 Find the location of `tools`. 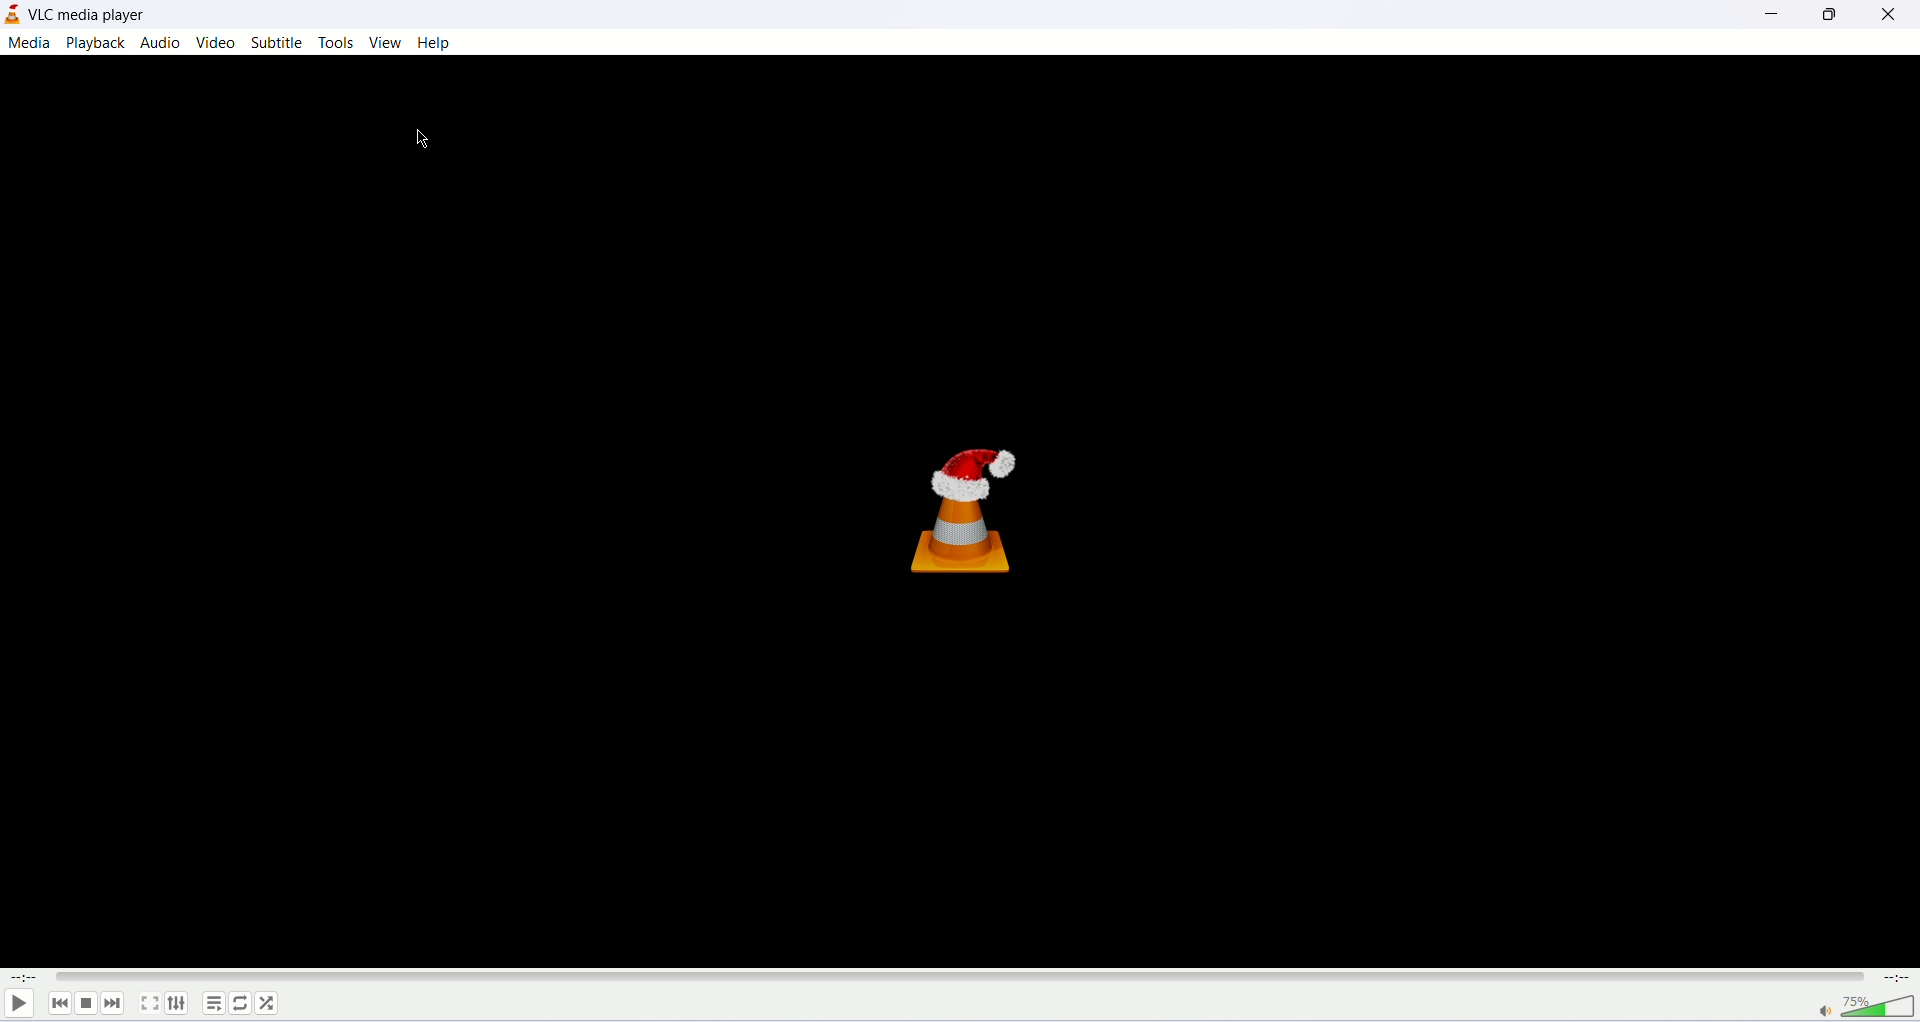

tools is located at coordinates (338, 43).